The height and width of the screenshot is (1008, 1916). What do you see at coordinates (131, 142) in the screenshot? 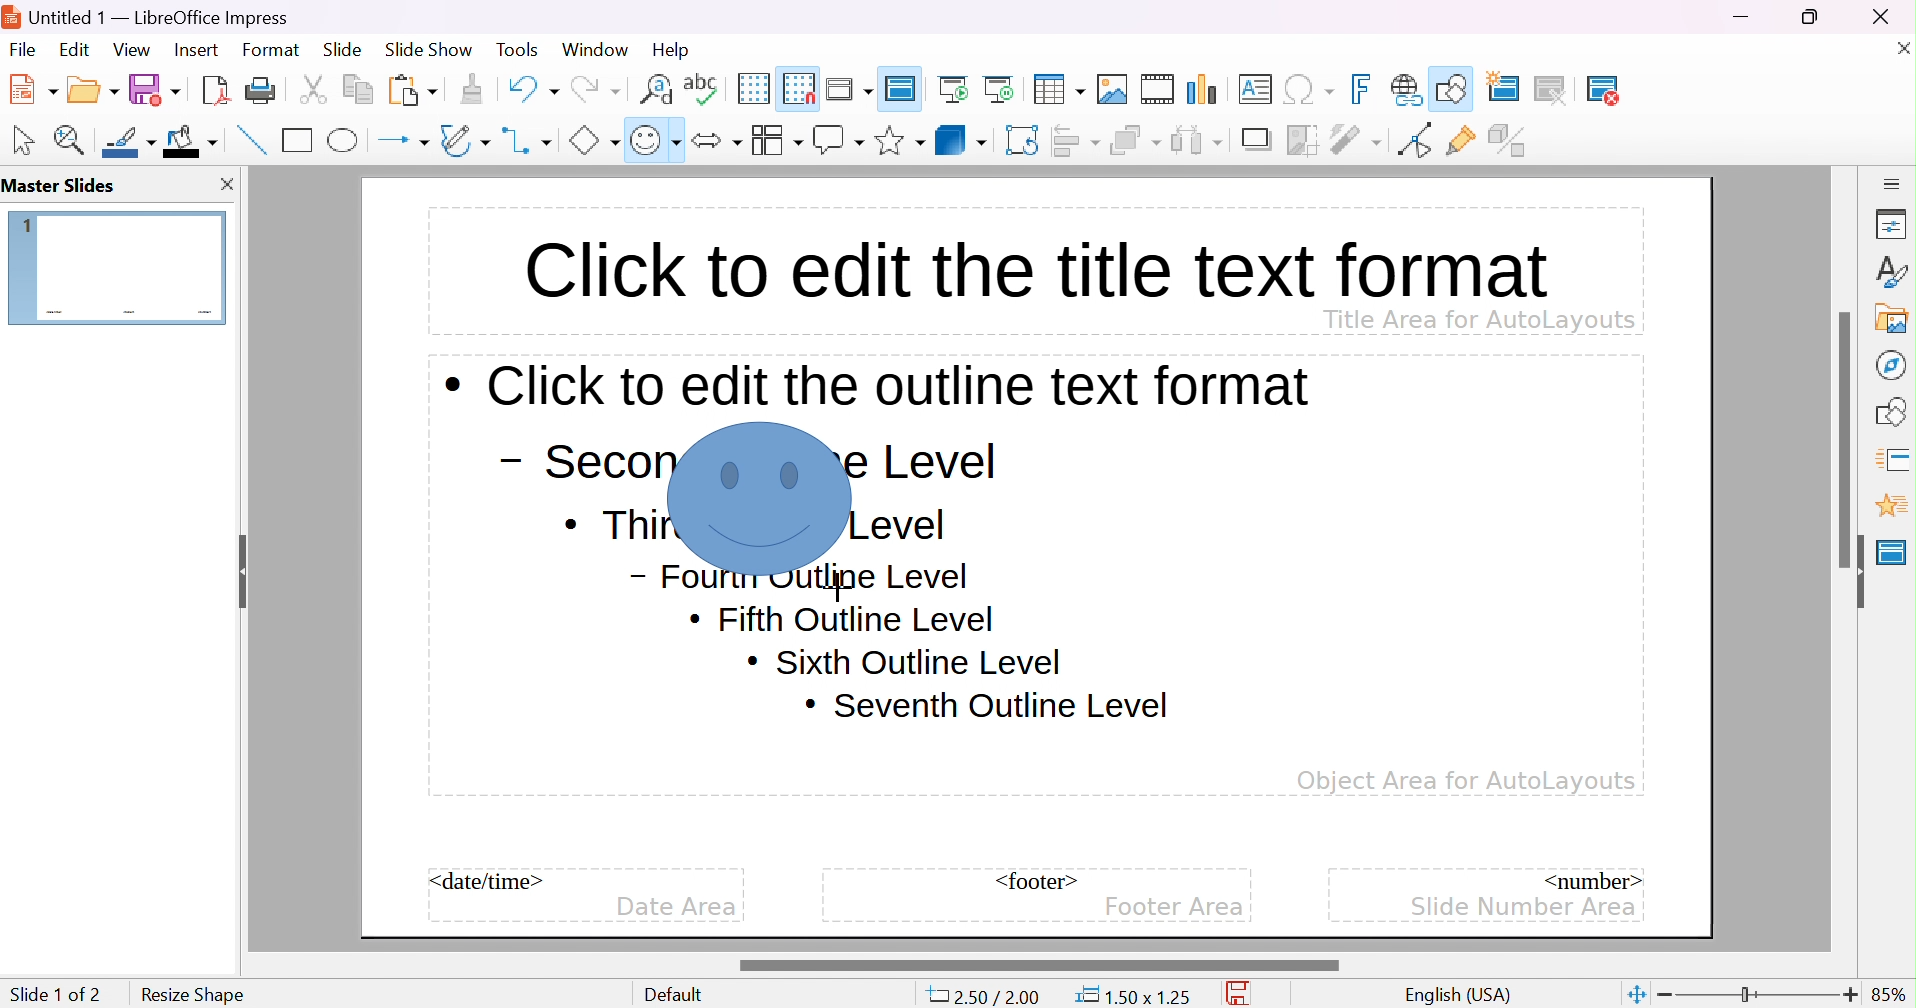
I see `line color` at bounding box center [131, 142].